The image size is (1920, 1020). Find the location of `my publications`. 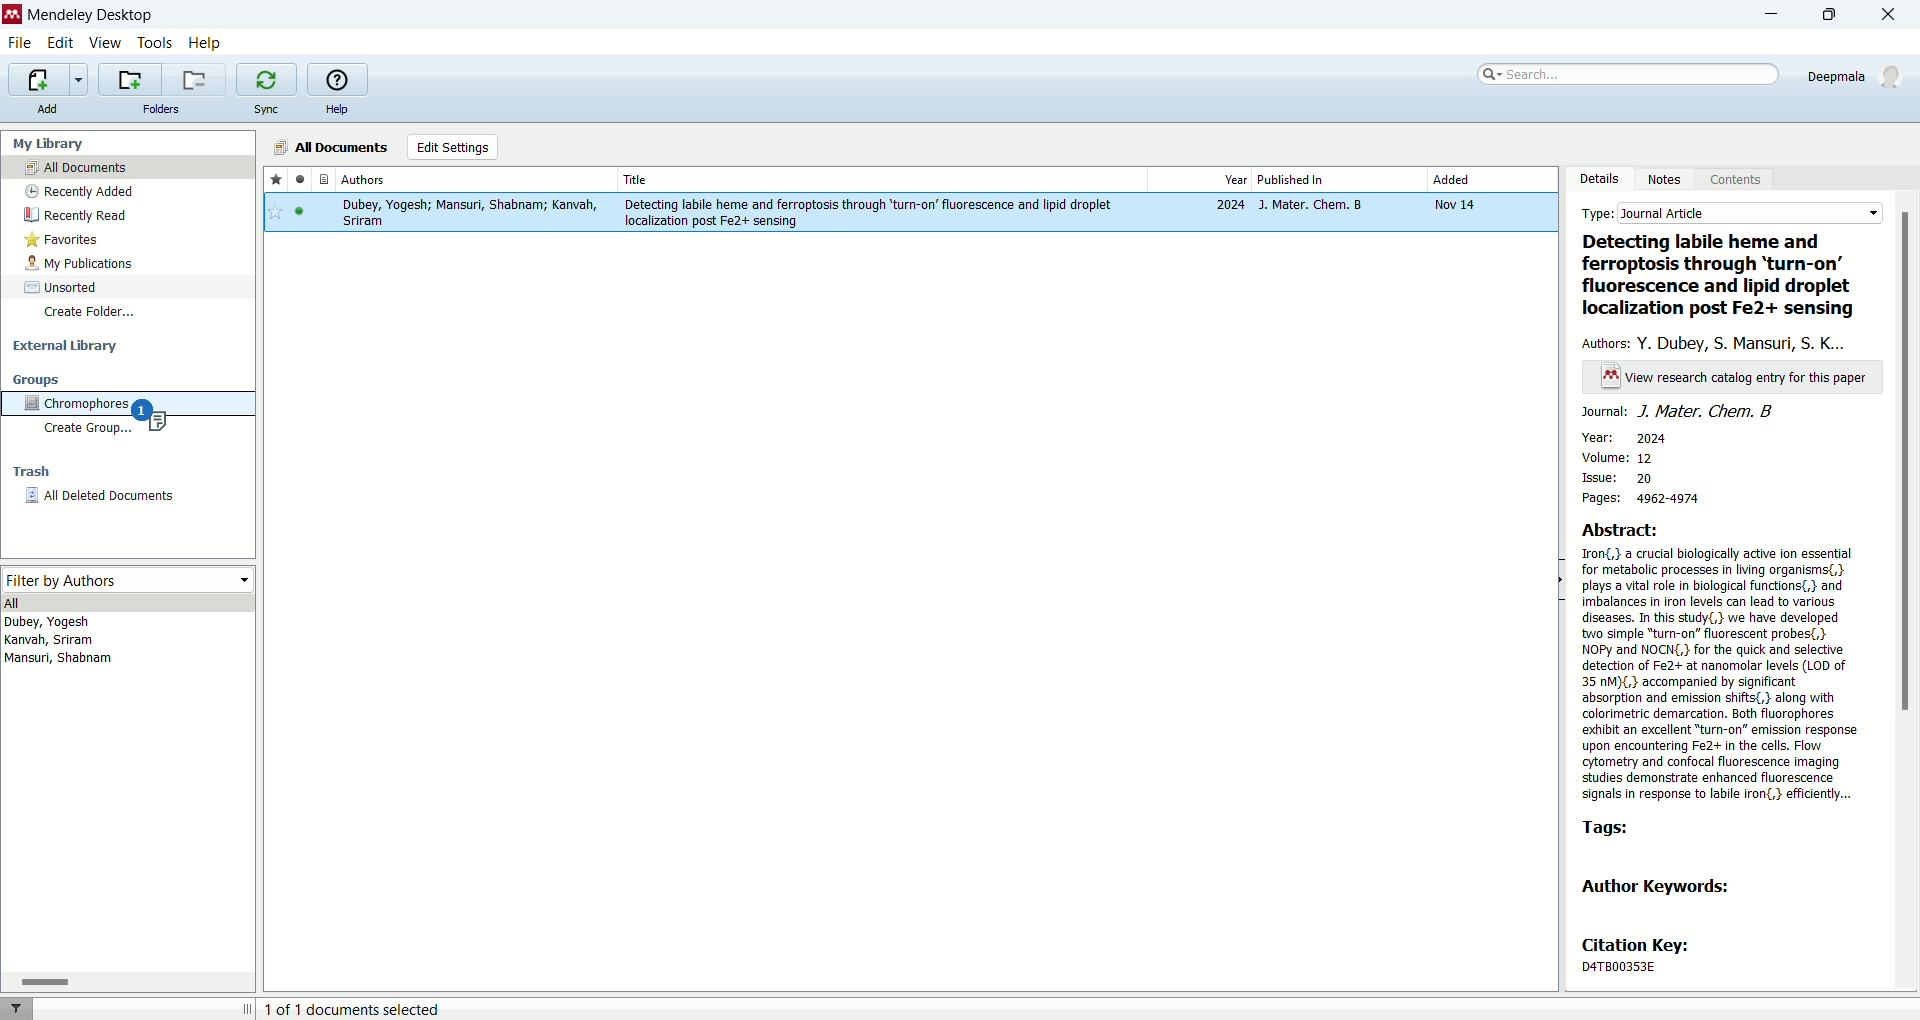

my publications is located at coordinates (83, 264).